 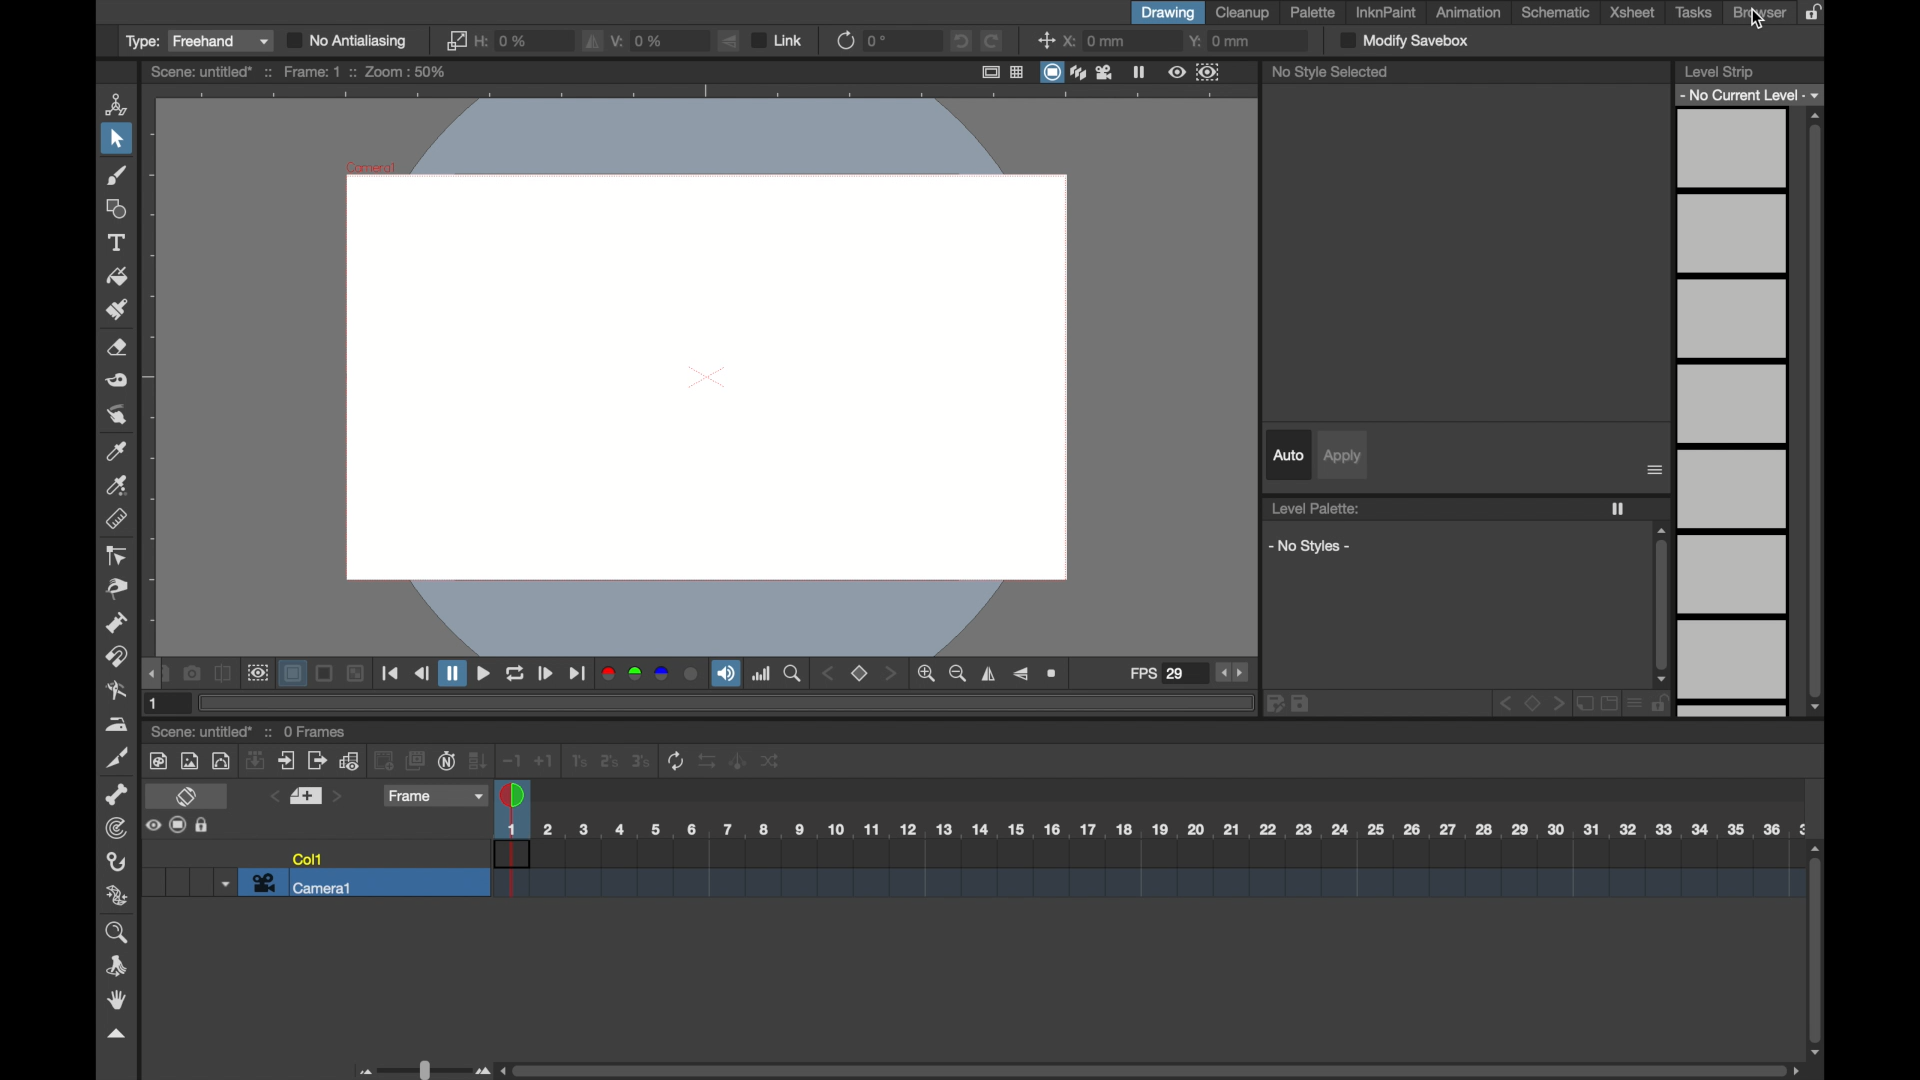 What do you see at coordinates (1096, 41) in the screenshot?
I see `x: 0mm` at bounding box center [1096, 41].